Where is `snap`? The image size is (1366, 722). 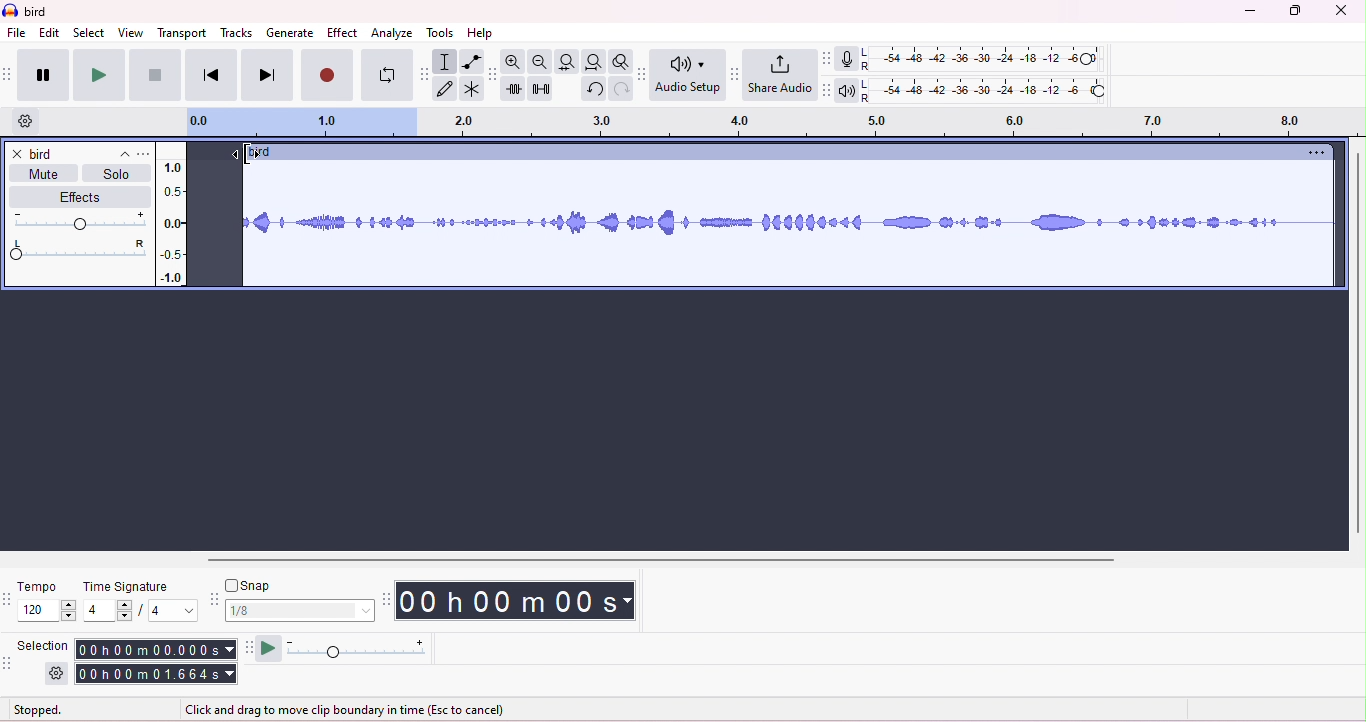
snap is located at coordinates (254, 585).